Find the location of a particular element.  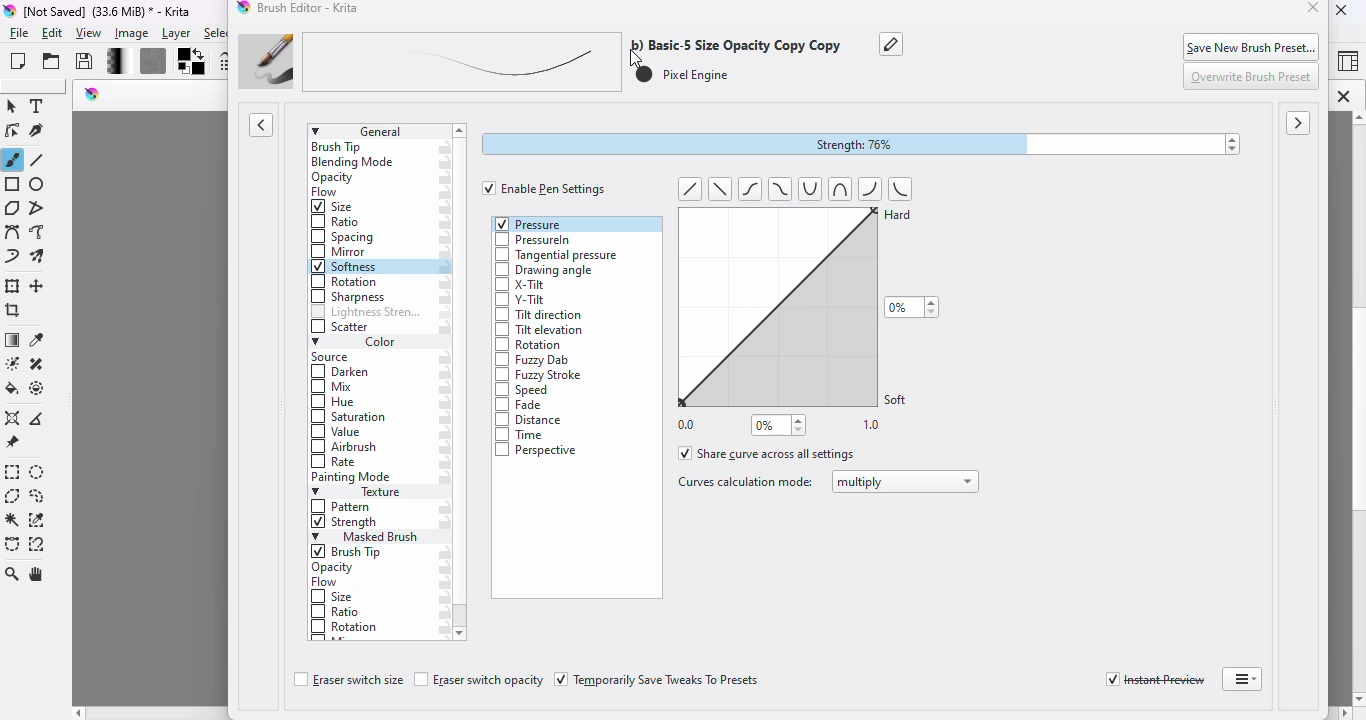

choose workspace is located at coordinates (1347, 63).